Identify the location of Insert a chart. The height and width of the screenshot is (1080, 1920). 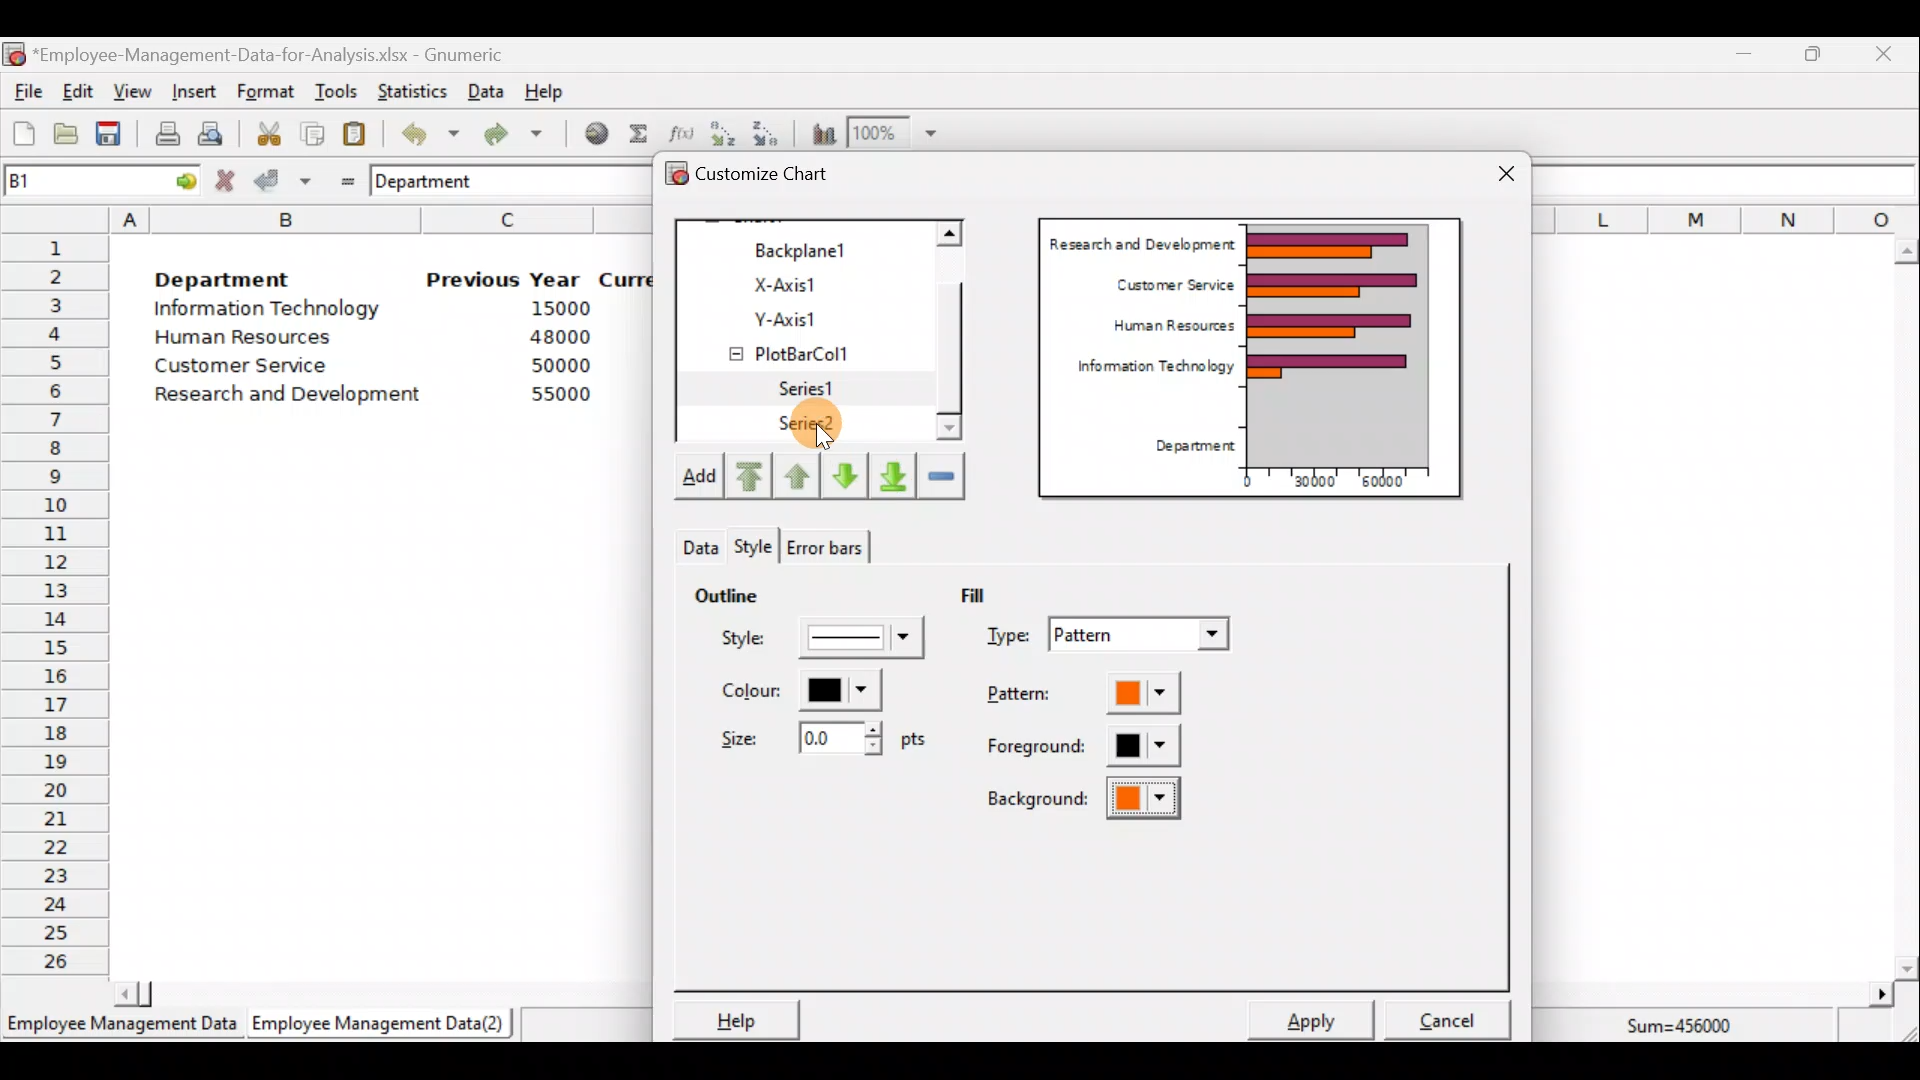
(819, 133).